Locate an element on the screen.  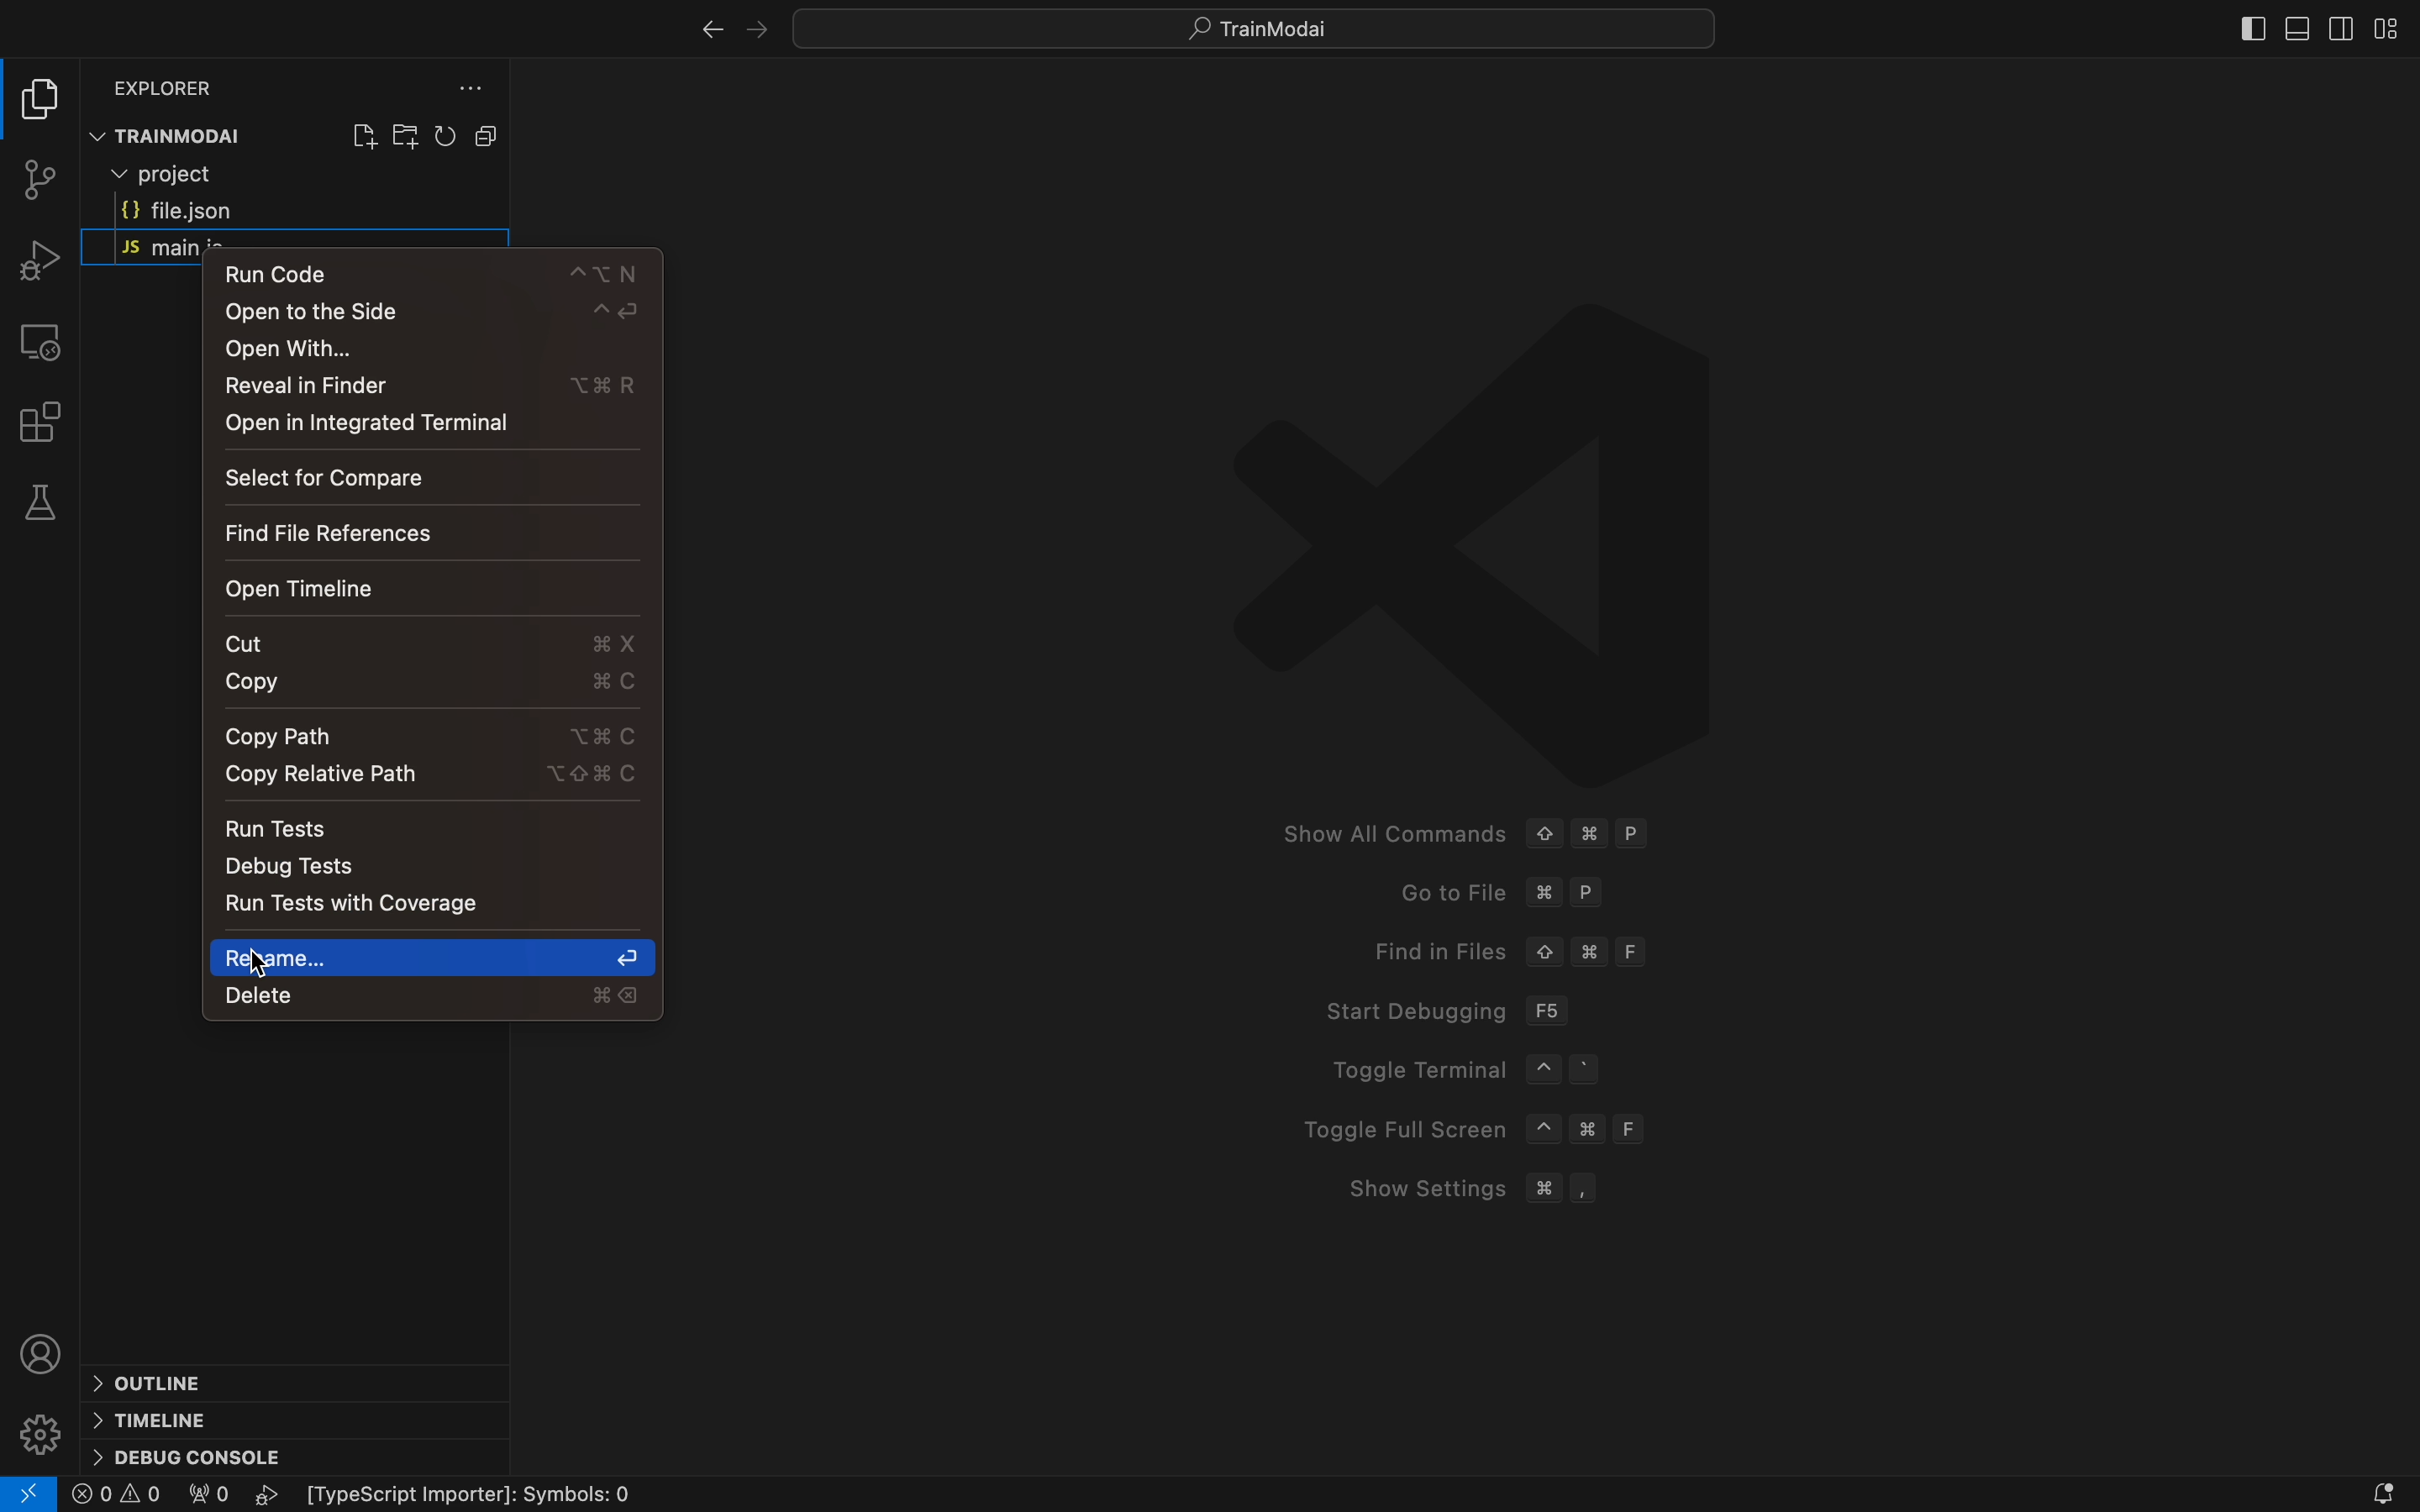
notification is located at coordinates (2368, 1491).